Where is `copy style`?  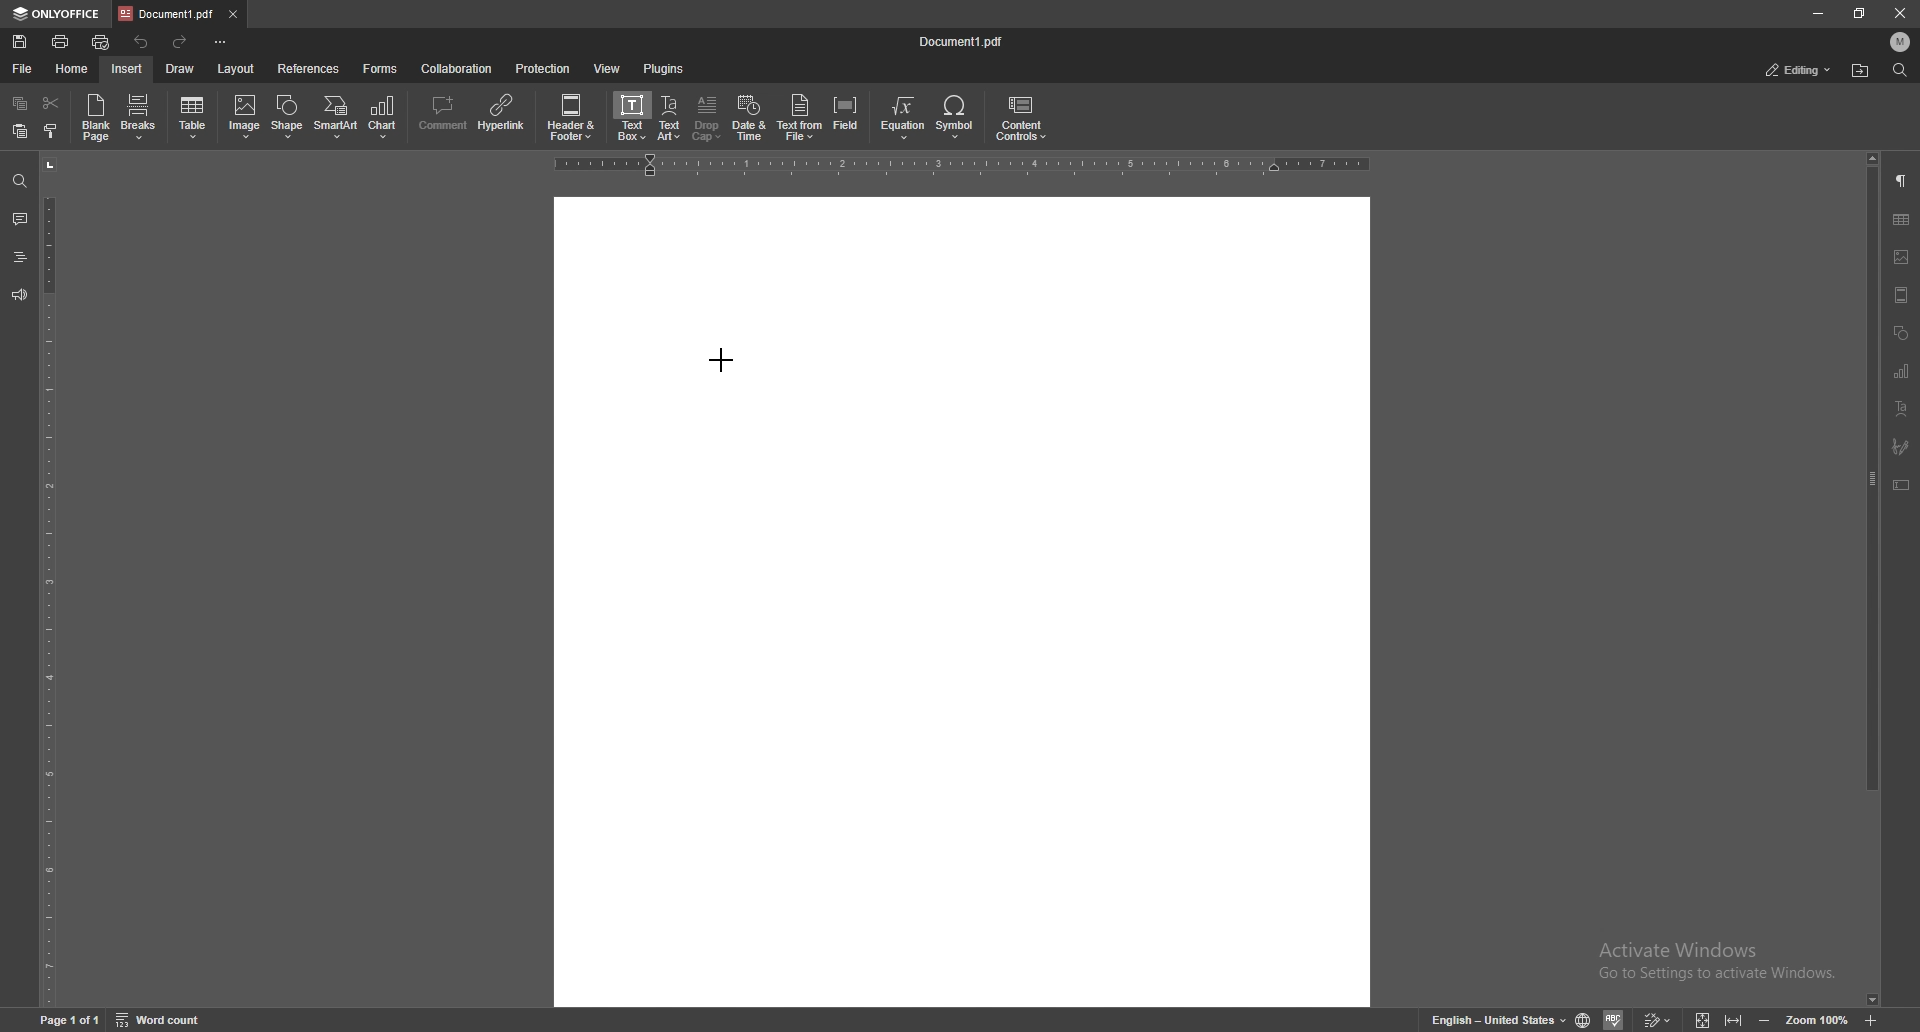
copy style is located at coordinates (51, 132).